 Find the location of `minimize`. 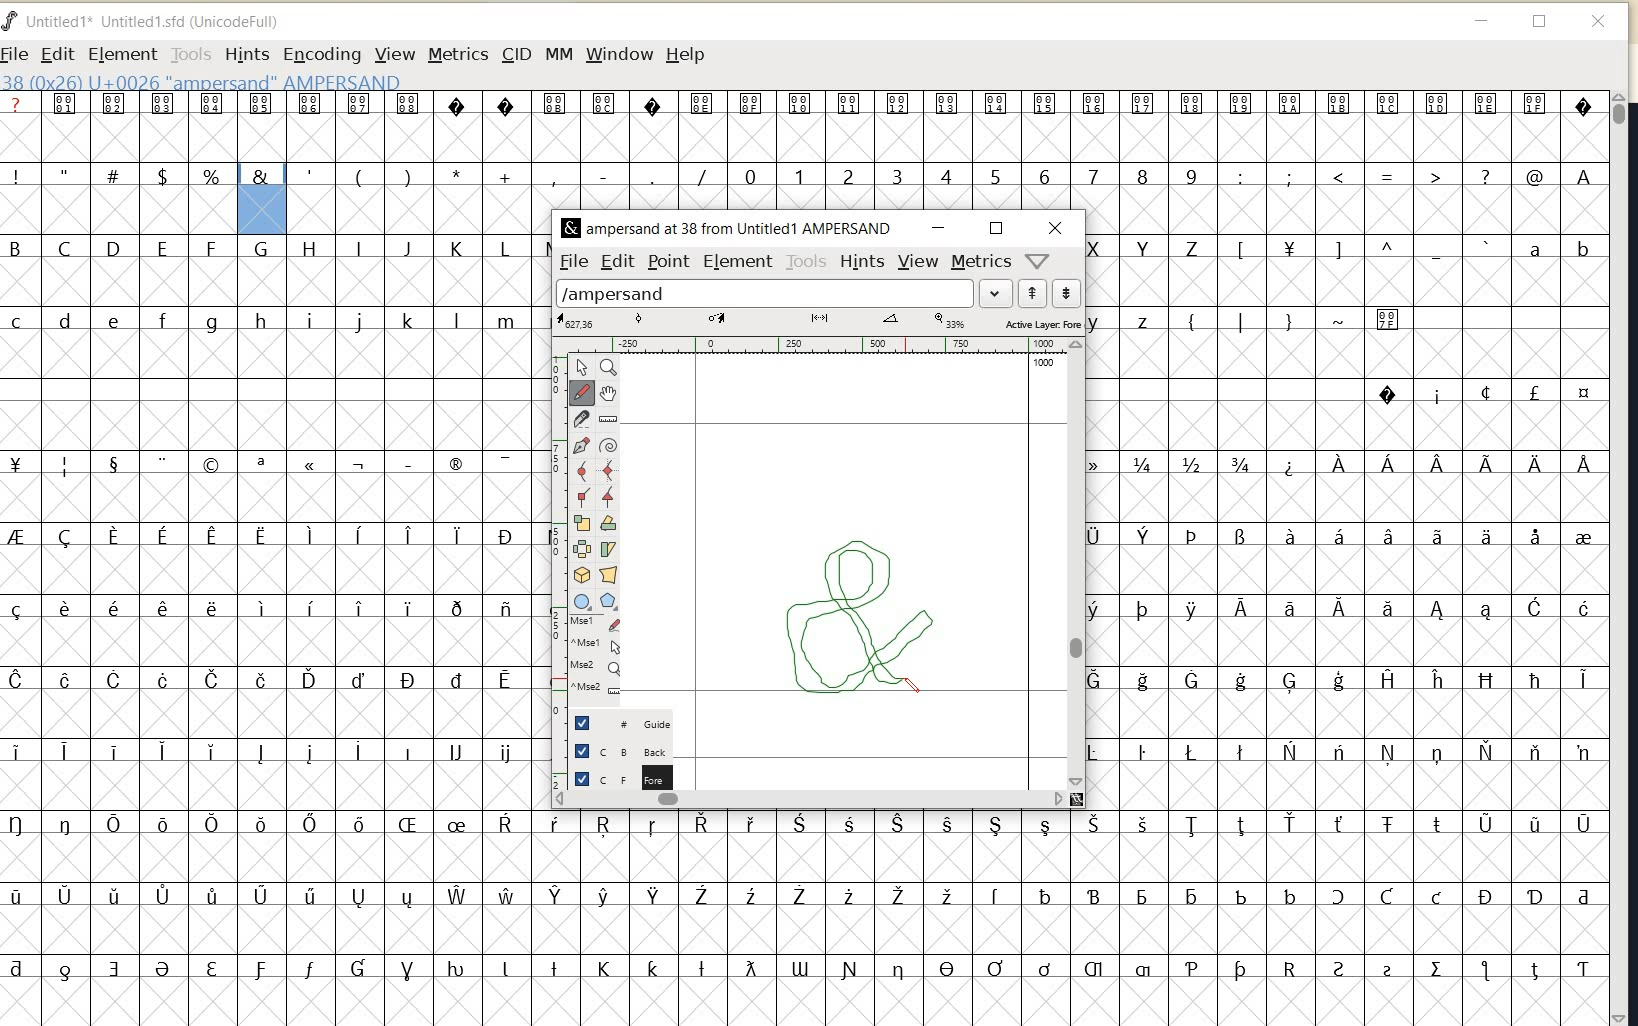

minimize is located at coordinates (1479, 22).